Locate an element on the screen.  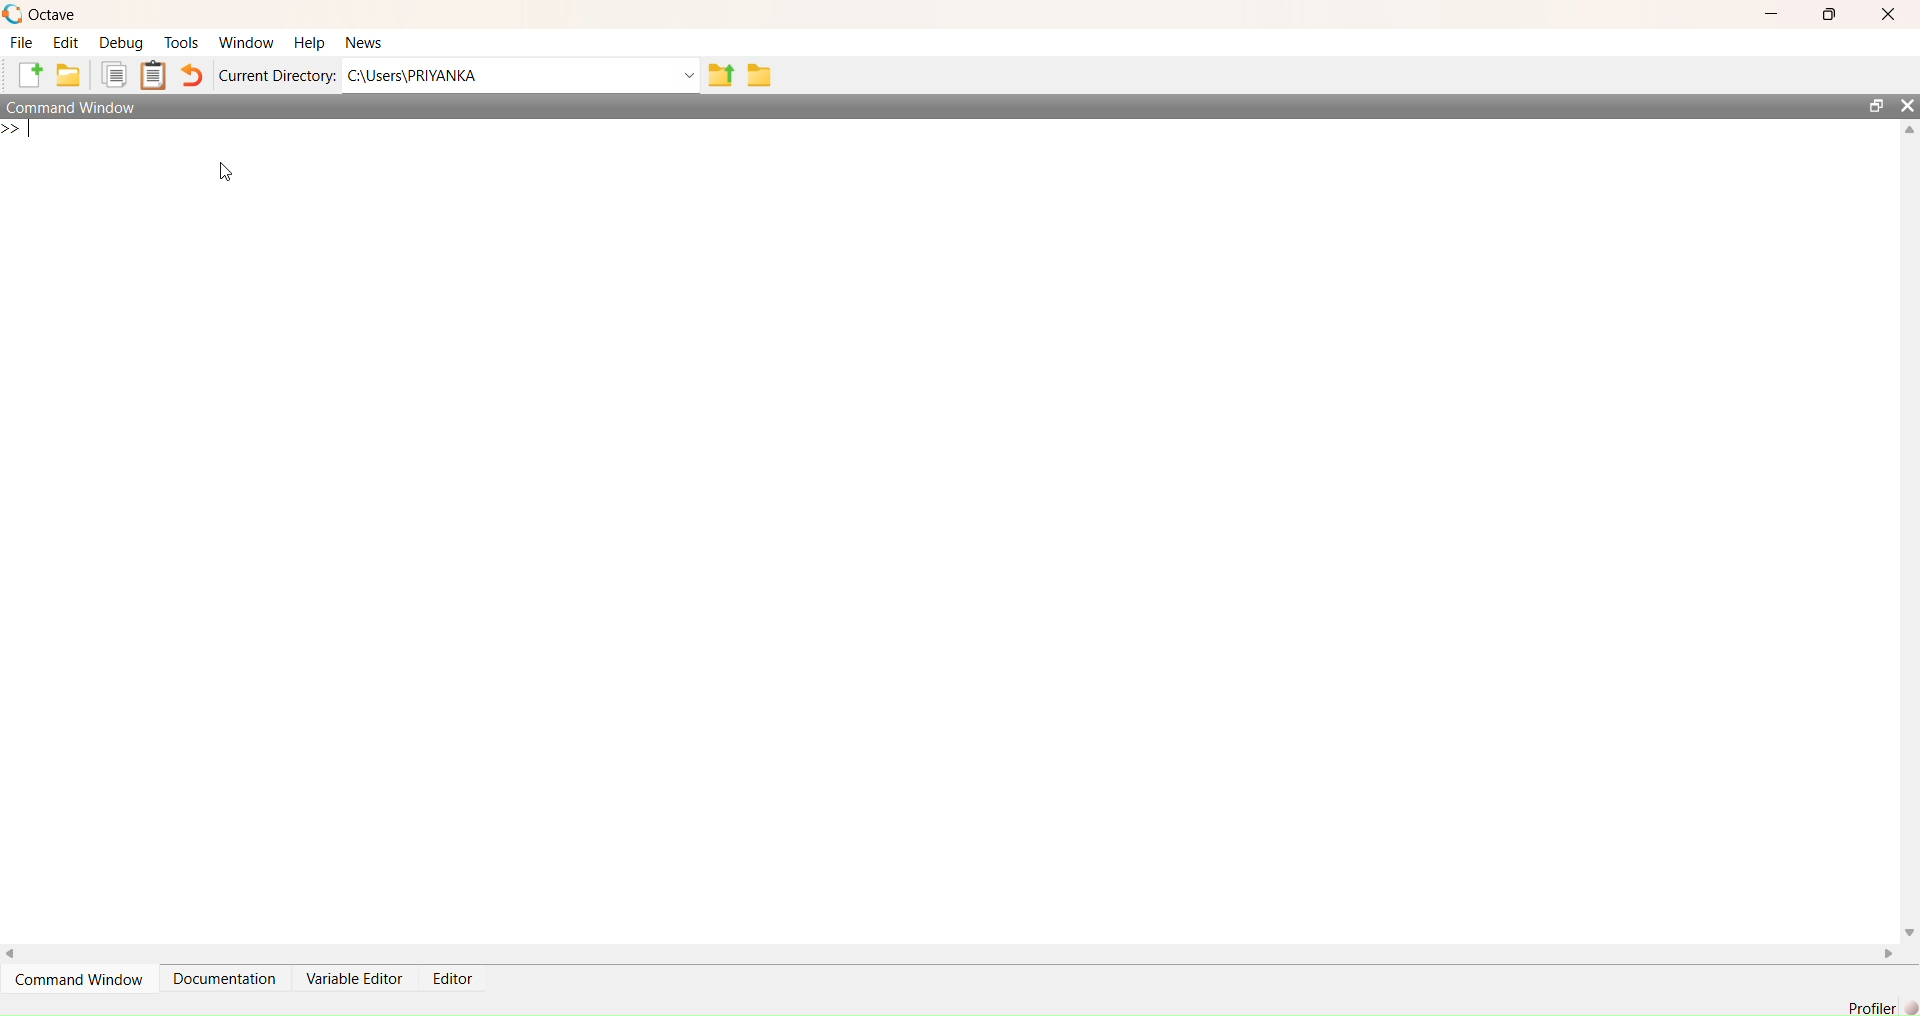
minimise is located at coordinates (1768, 12).